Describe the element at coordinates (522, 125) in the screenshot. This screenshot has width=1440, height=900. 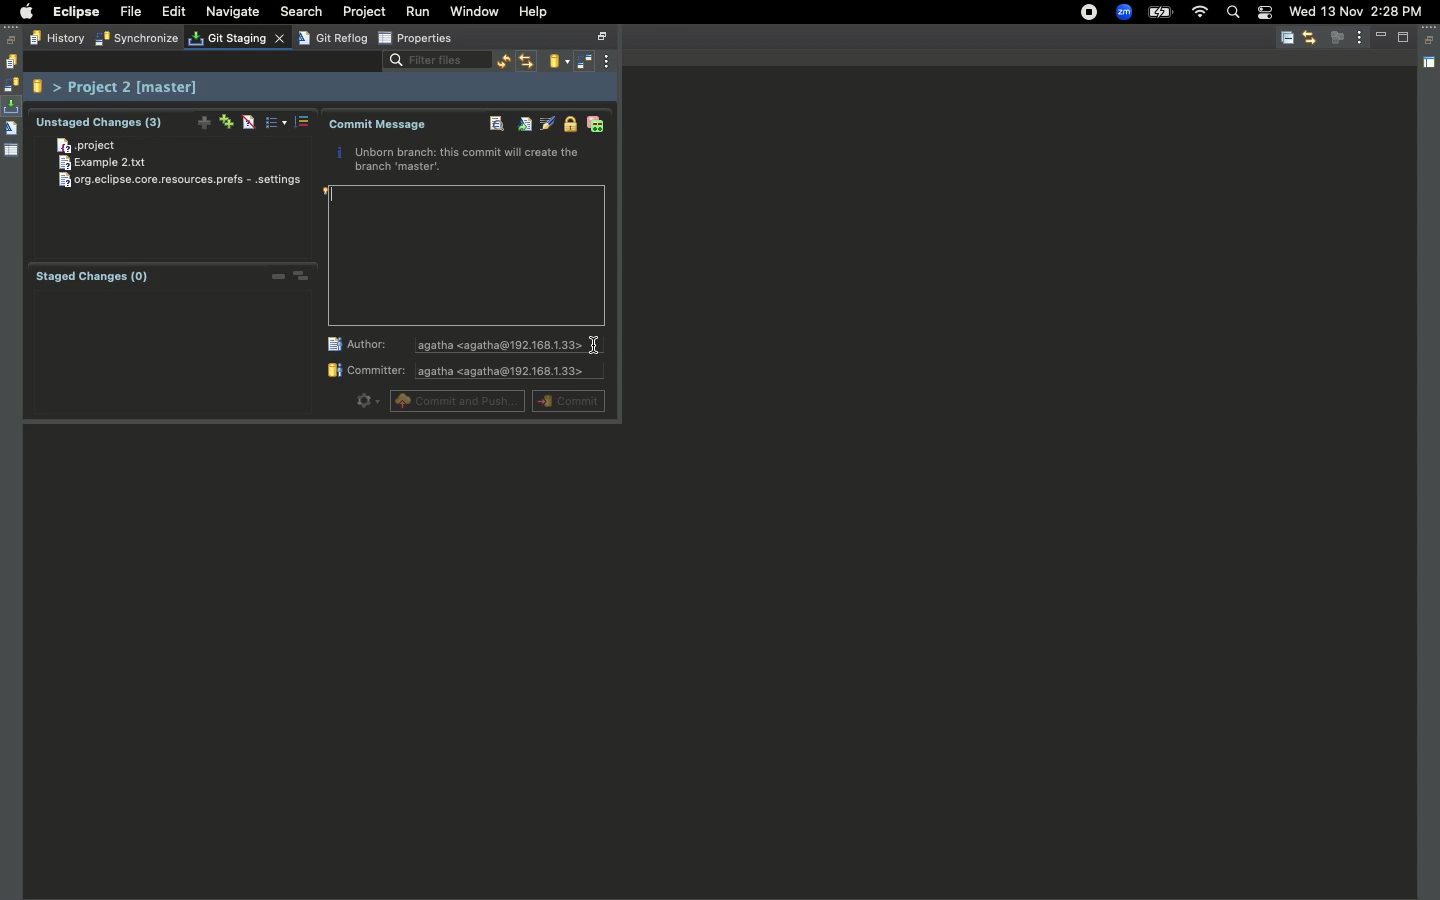
I see `Amend` at that location.